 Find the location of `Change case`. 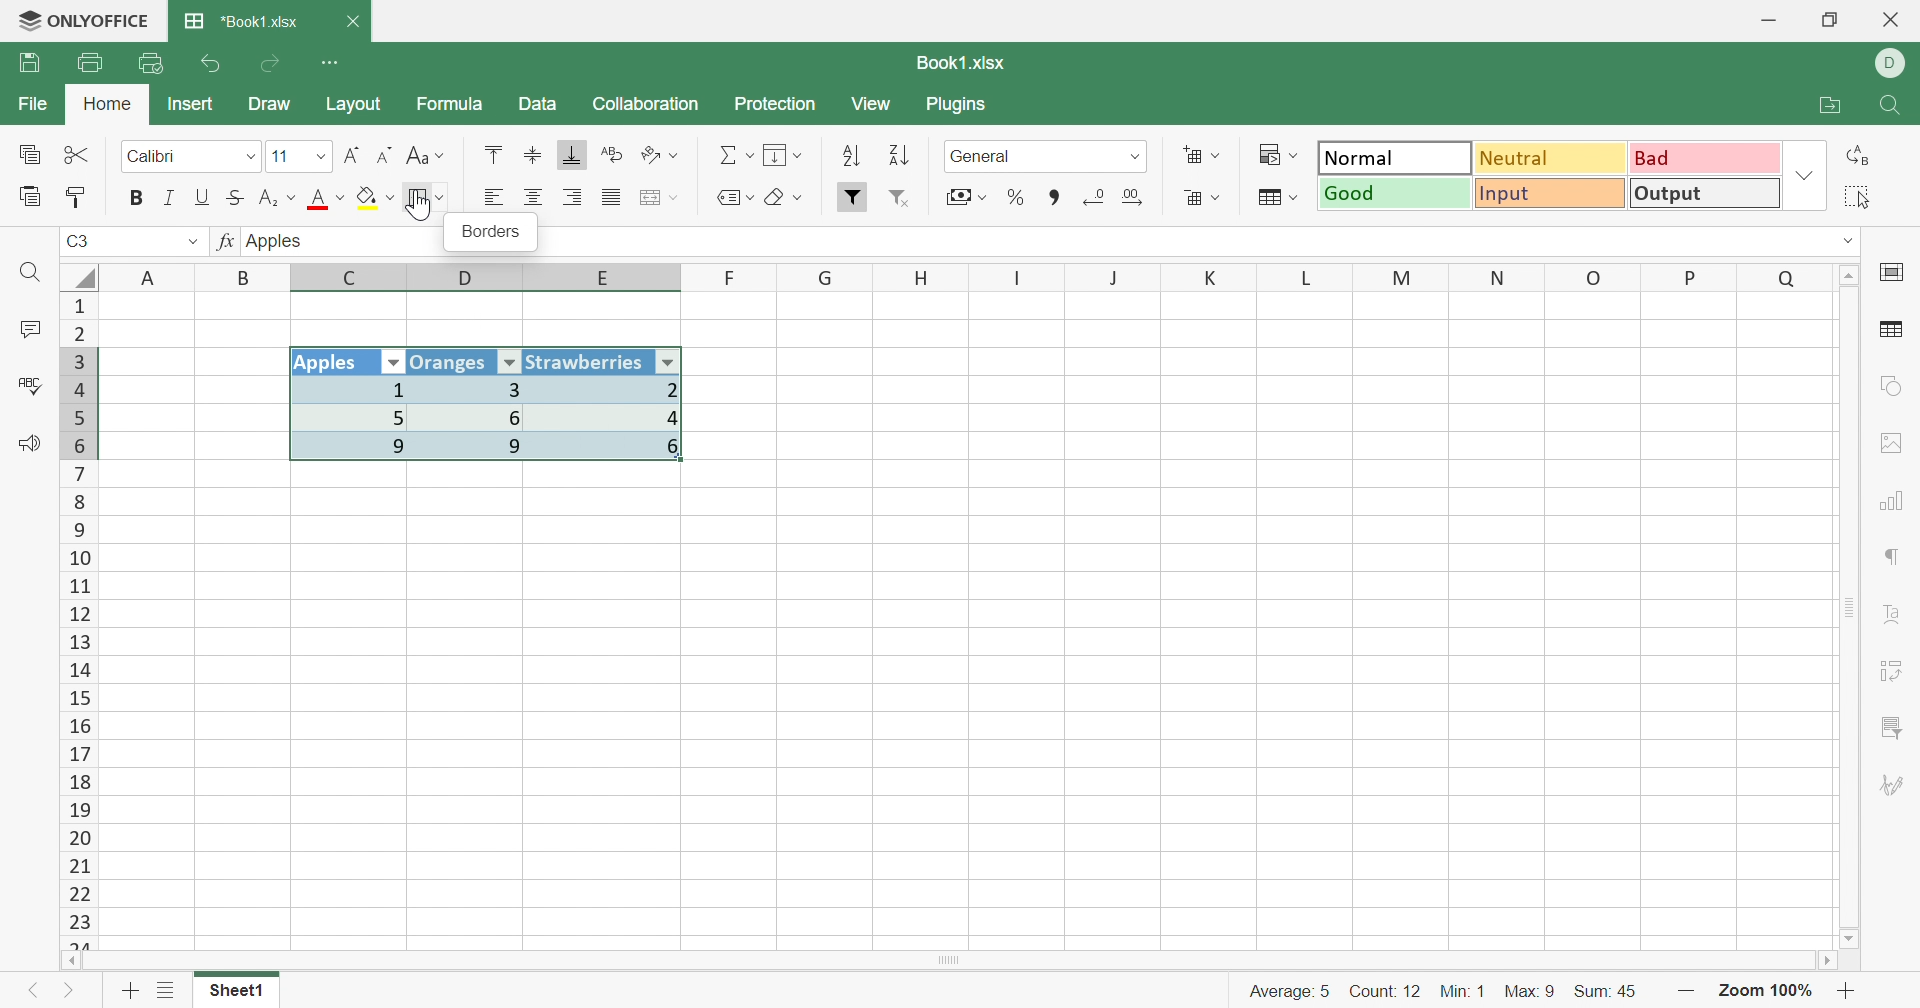

Change case is located at coordinates (425, 157).